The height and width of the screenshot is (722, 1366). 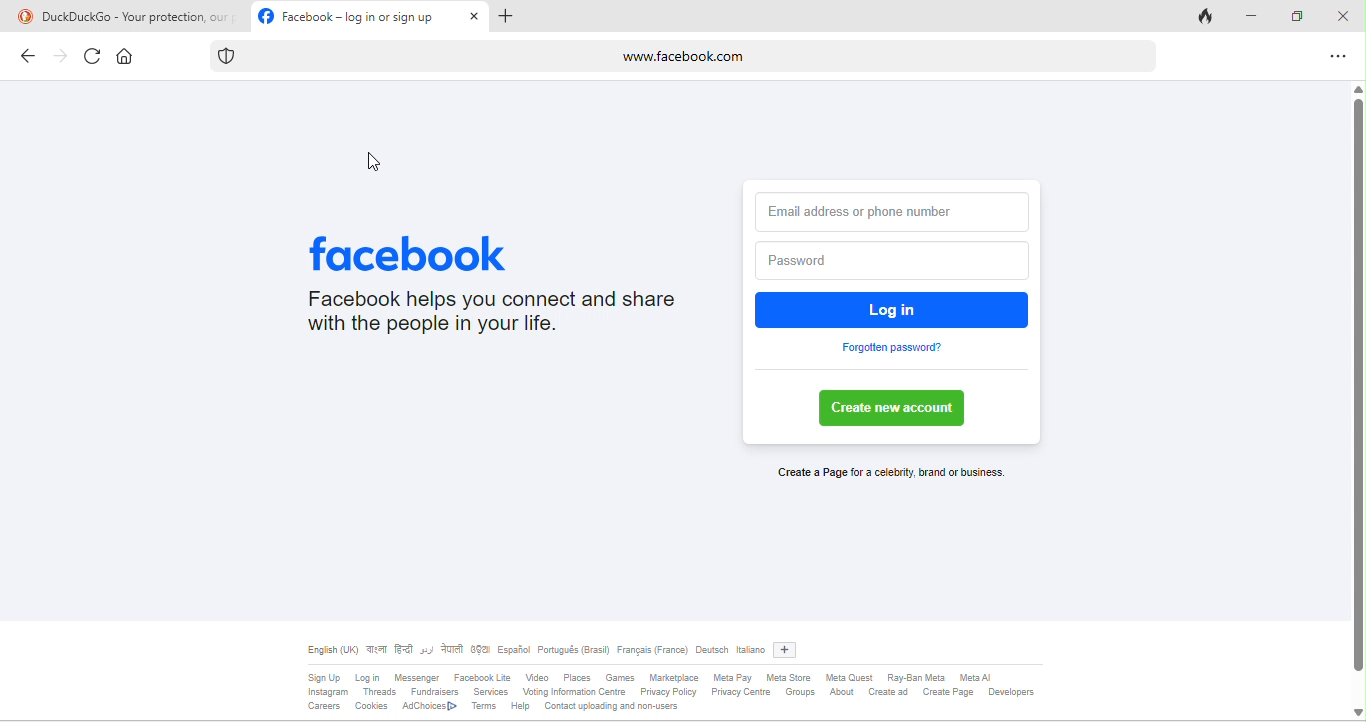 What do you see at coordinates (25, 59) in the screenshot?
I see `back` at bounding box center [25, 59].